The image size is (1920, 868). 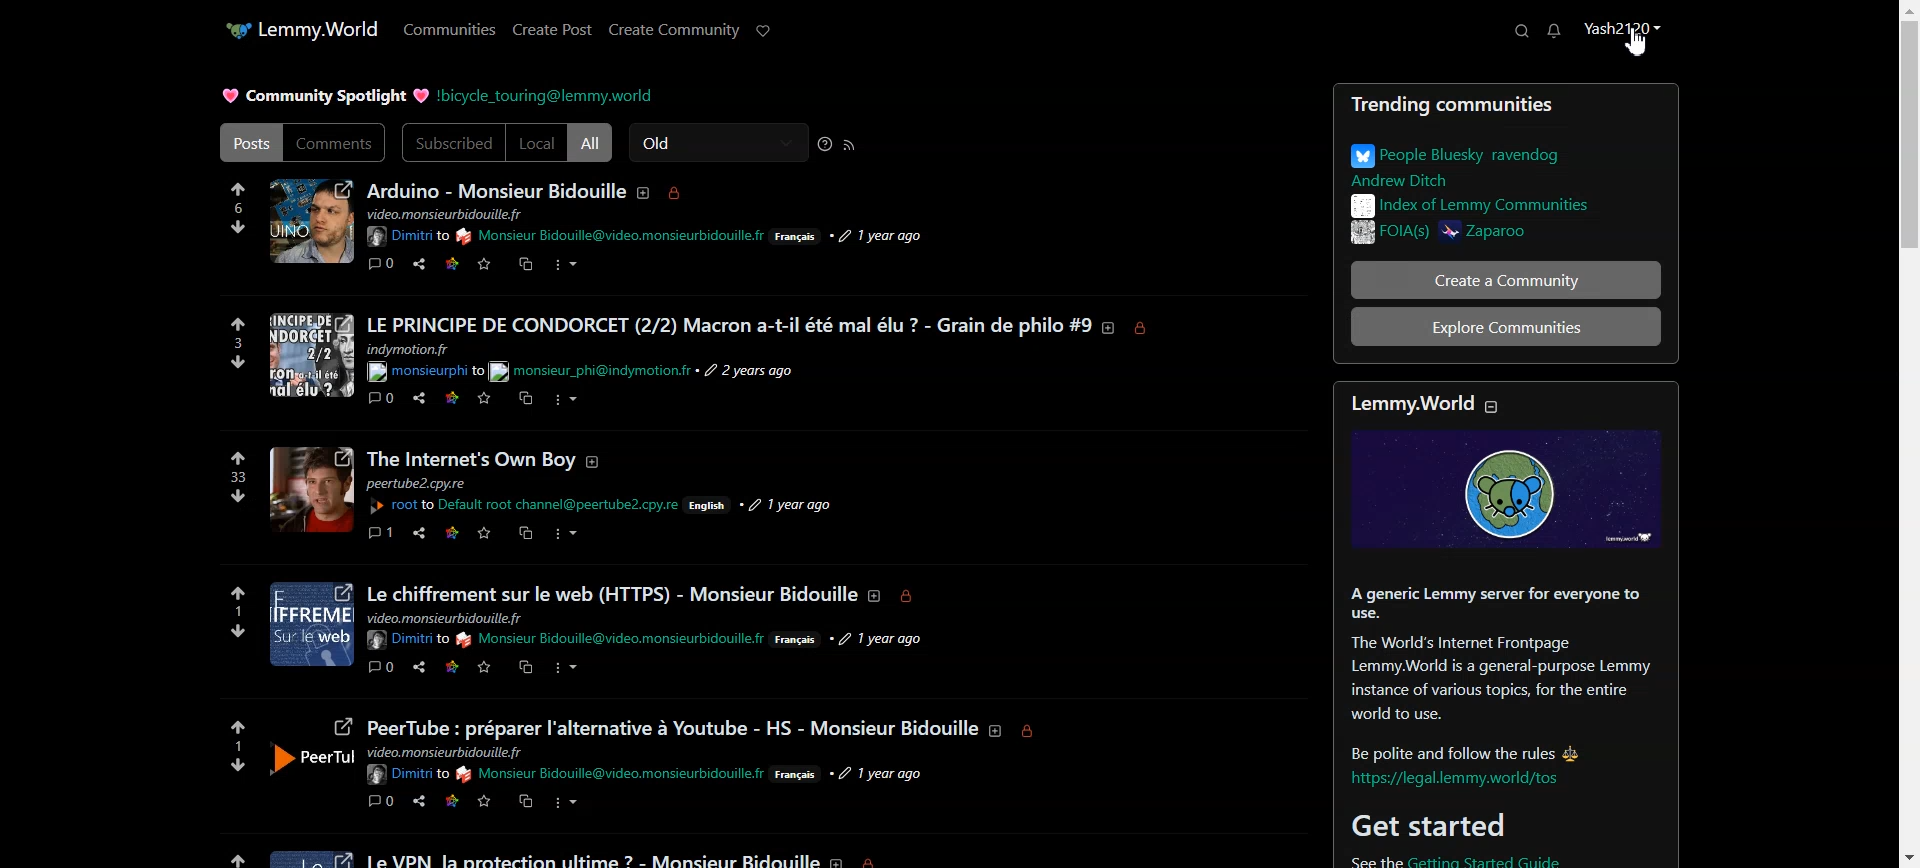 What do you see at coordinates (527, 401) in the screenshot?
I see `copy` at bounding box center [527, 401].